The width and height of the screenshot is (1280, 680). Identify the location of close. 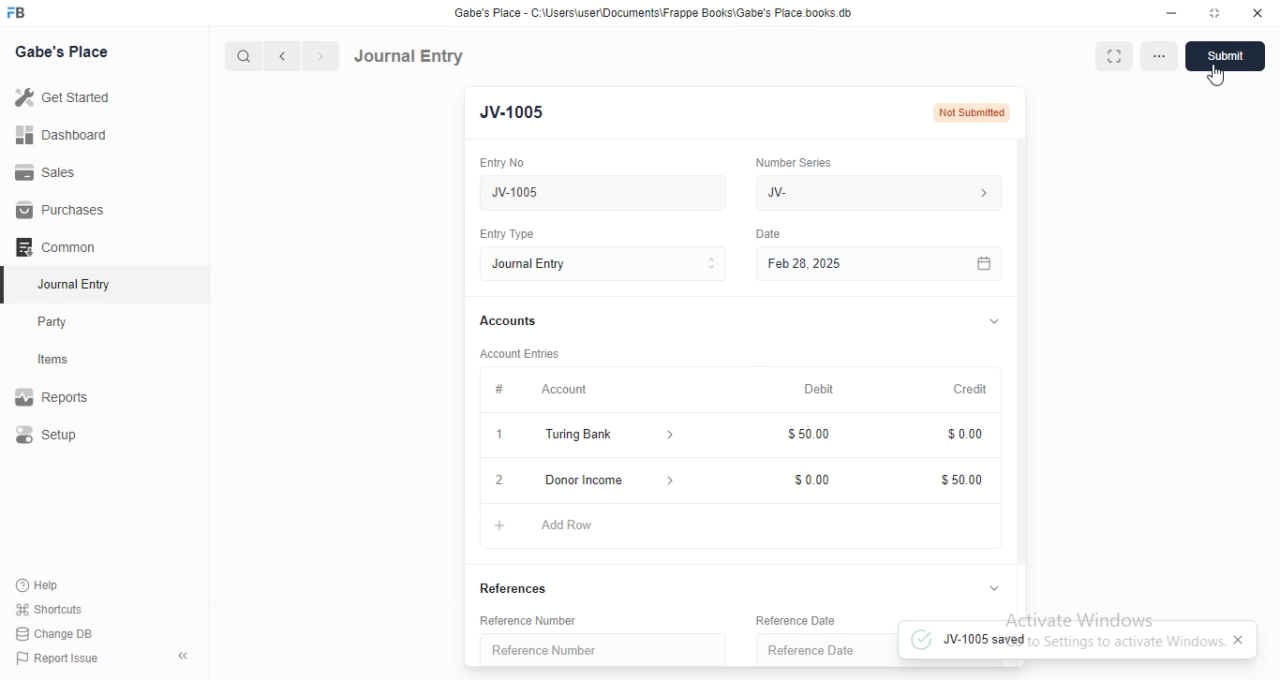
(1238, 639).